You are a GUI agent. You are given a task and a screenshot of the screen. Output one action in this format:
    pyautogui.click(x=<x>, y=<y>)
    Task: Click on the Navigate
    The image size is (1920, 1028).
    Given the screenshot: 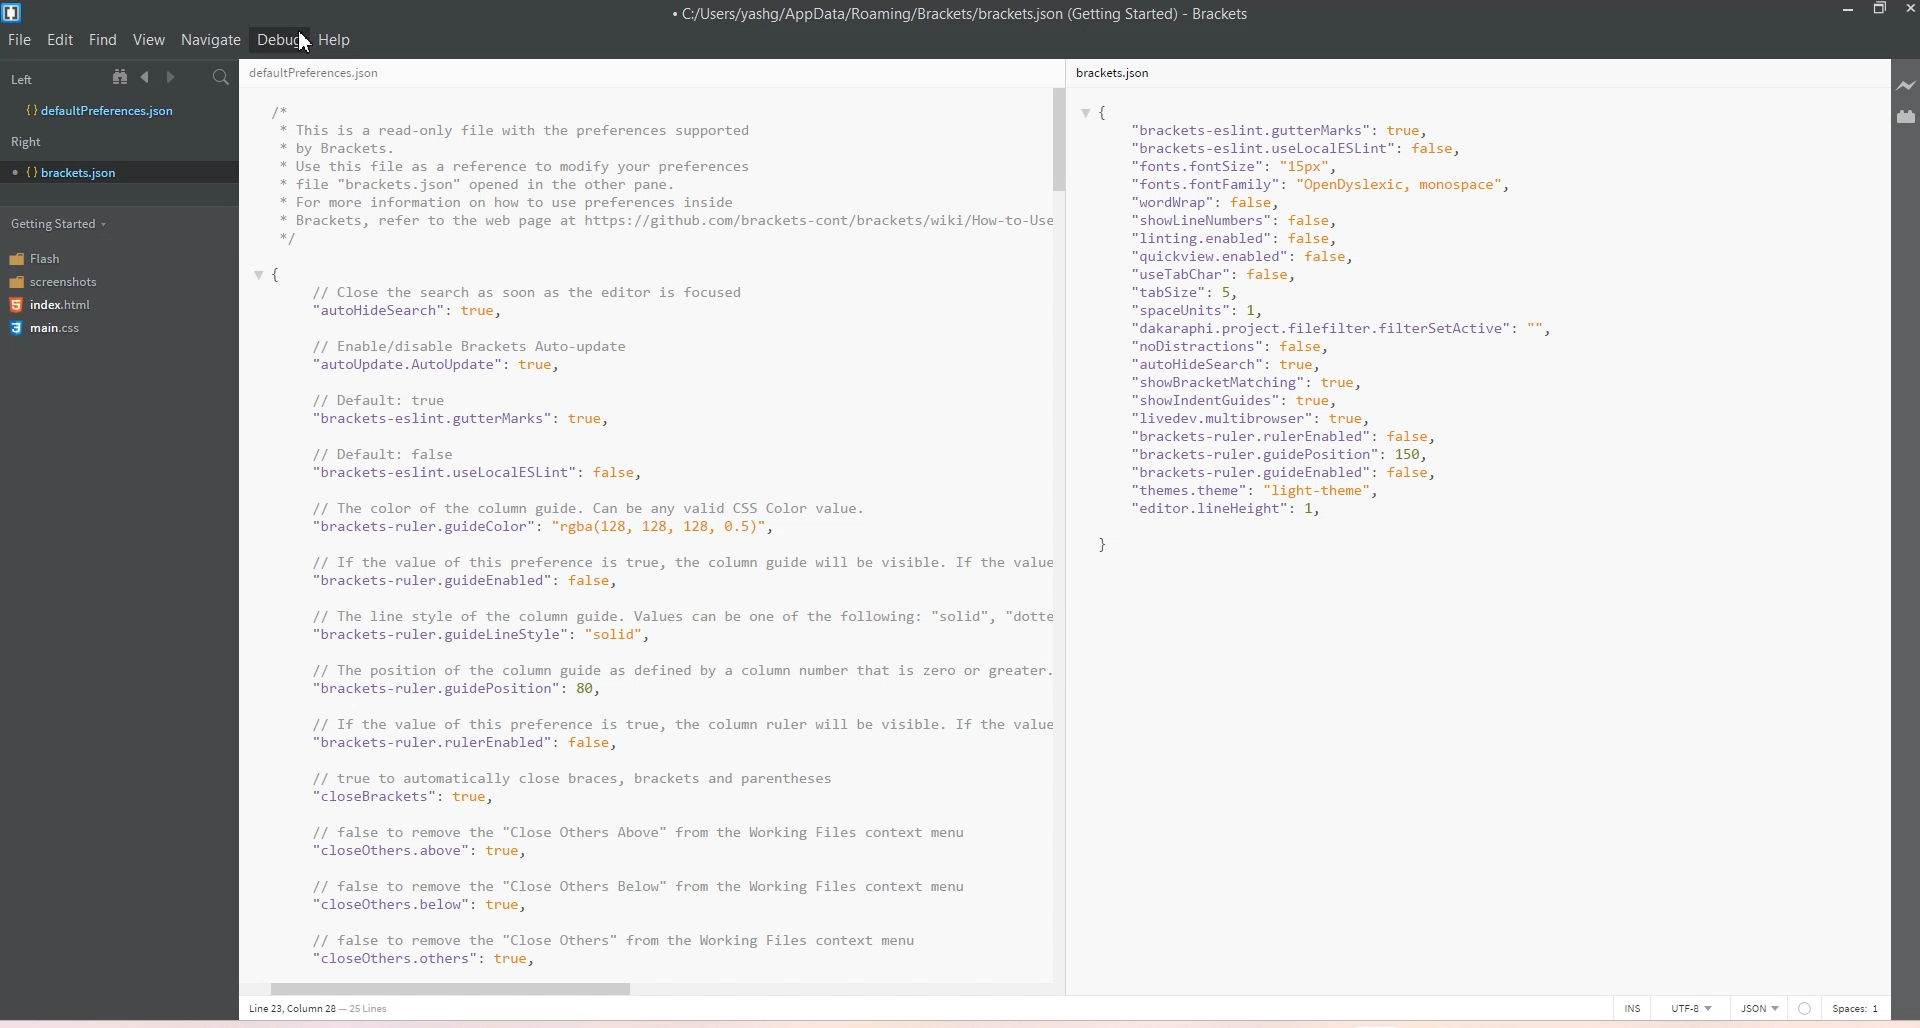 What is the action you would take?
    pyautogui.click(x=211, y=40)
    